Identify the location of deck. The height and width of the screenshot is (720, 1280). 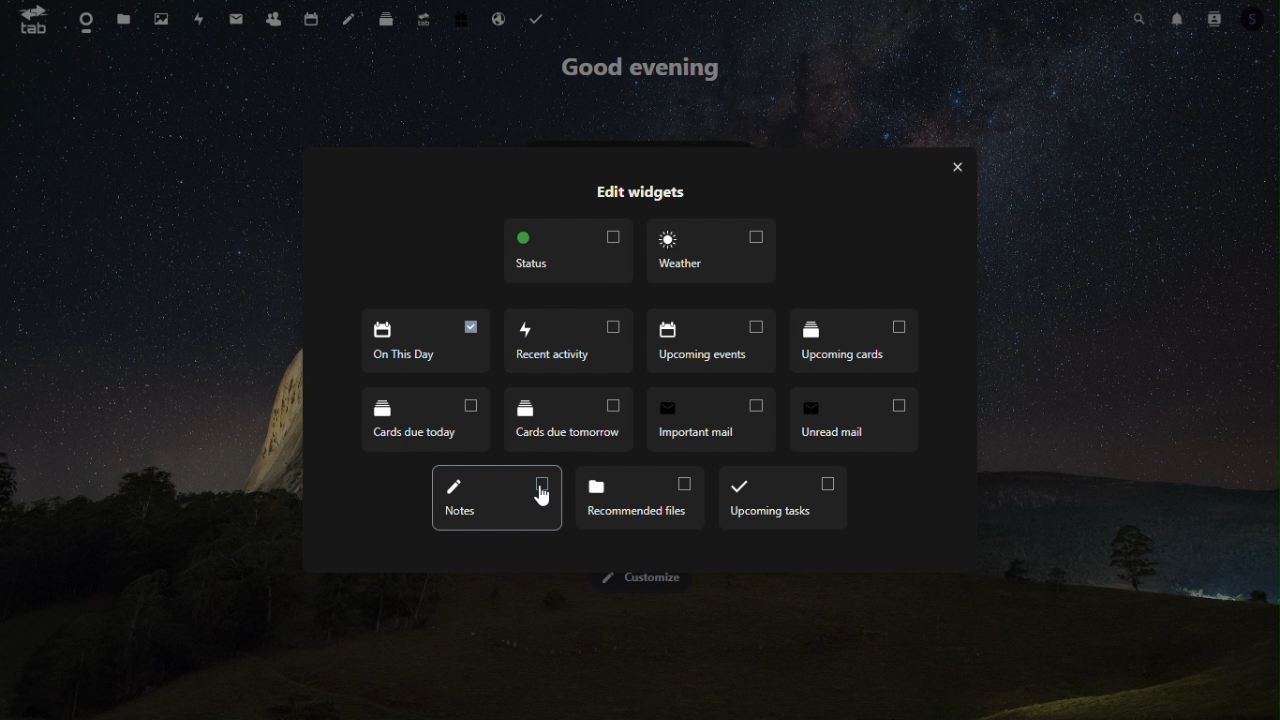
(390, 19).